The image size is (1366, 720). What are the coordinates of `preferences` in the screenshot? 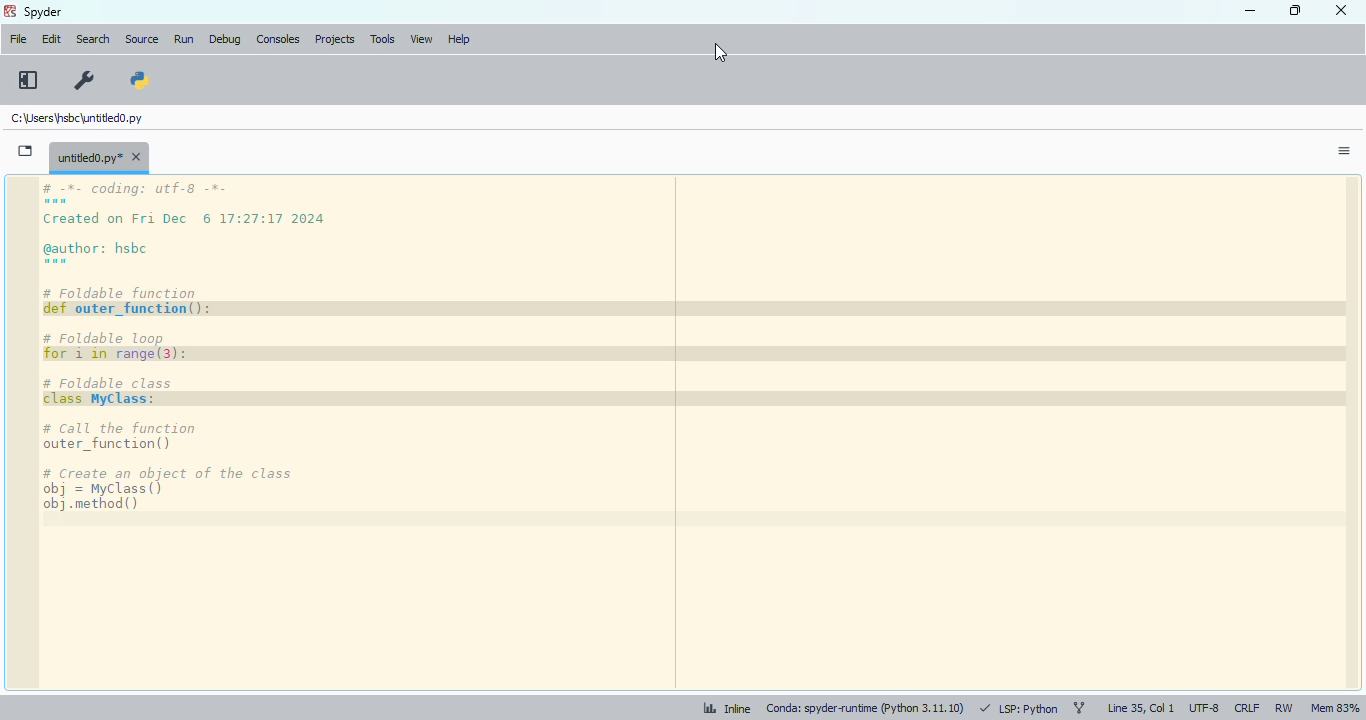 It's located at (85, 80).